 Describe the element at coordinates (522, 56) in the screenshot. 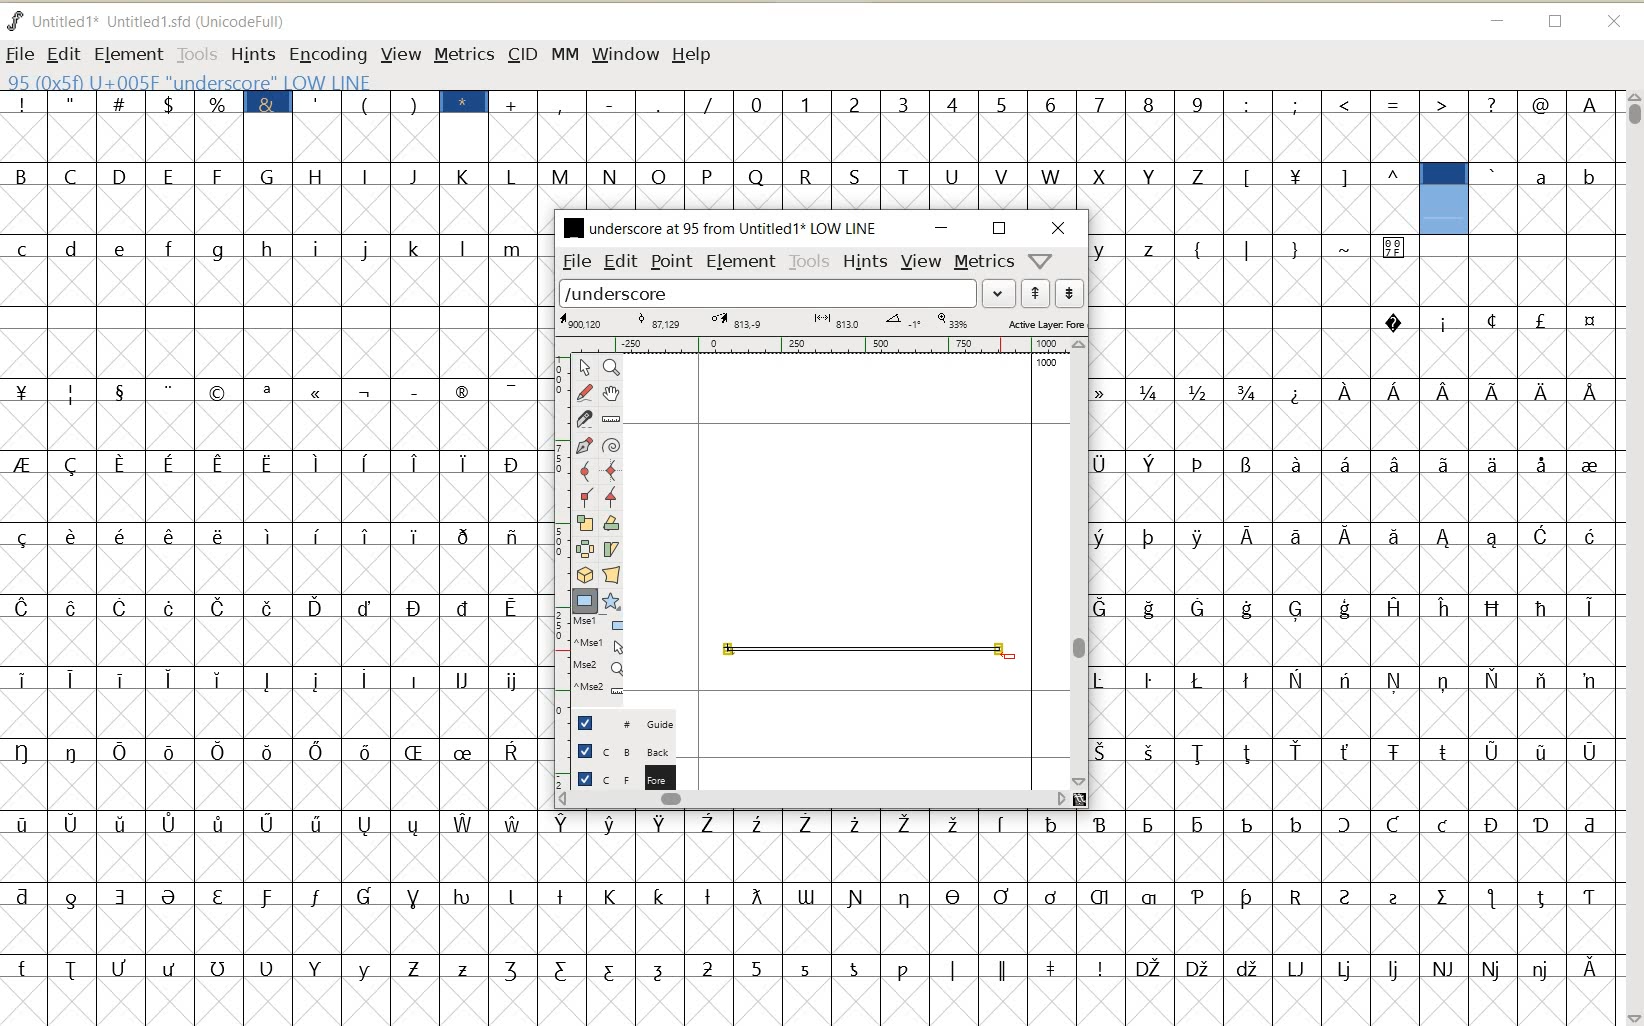

I see `CID` at that location.